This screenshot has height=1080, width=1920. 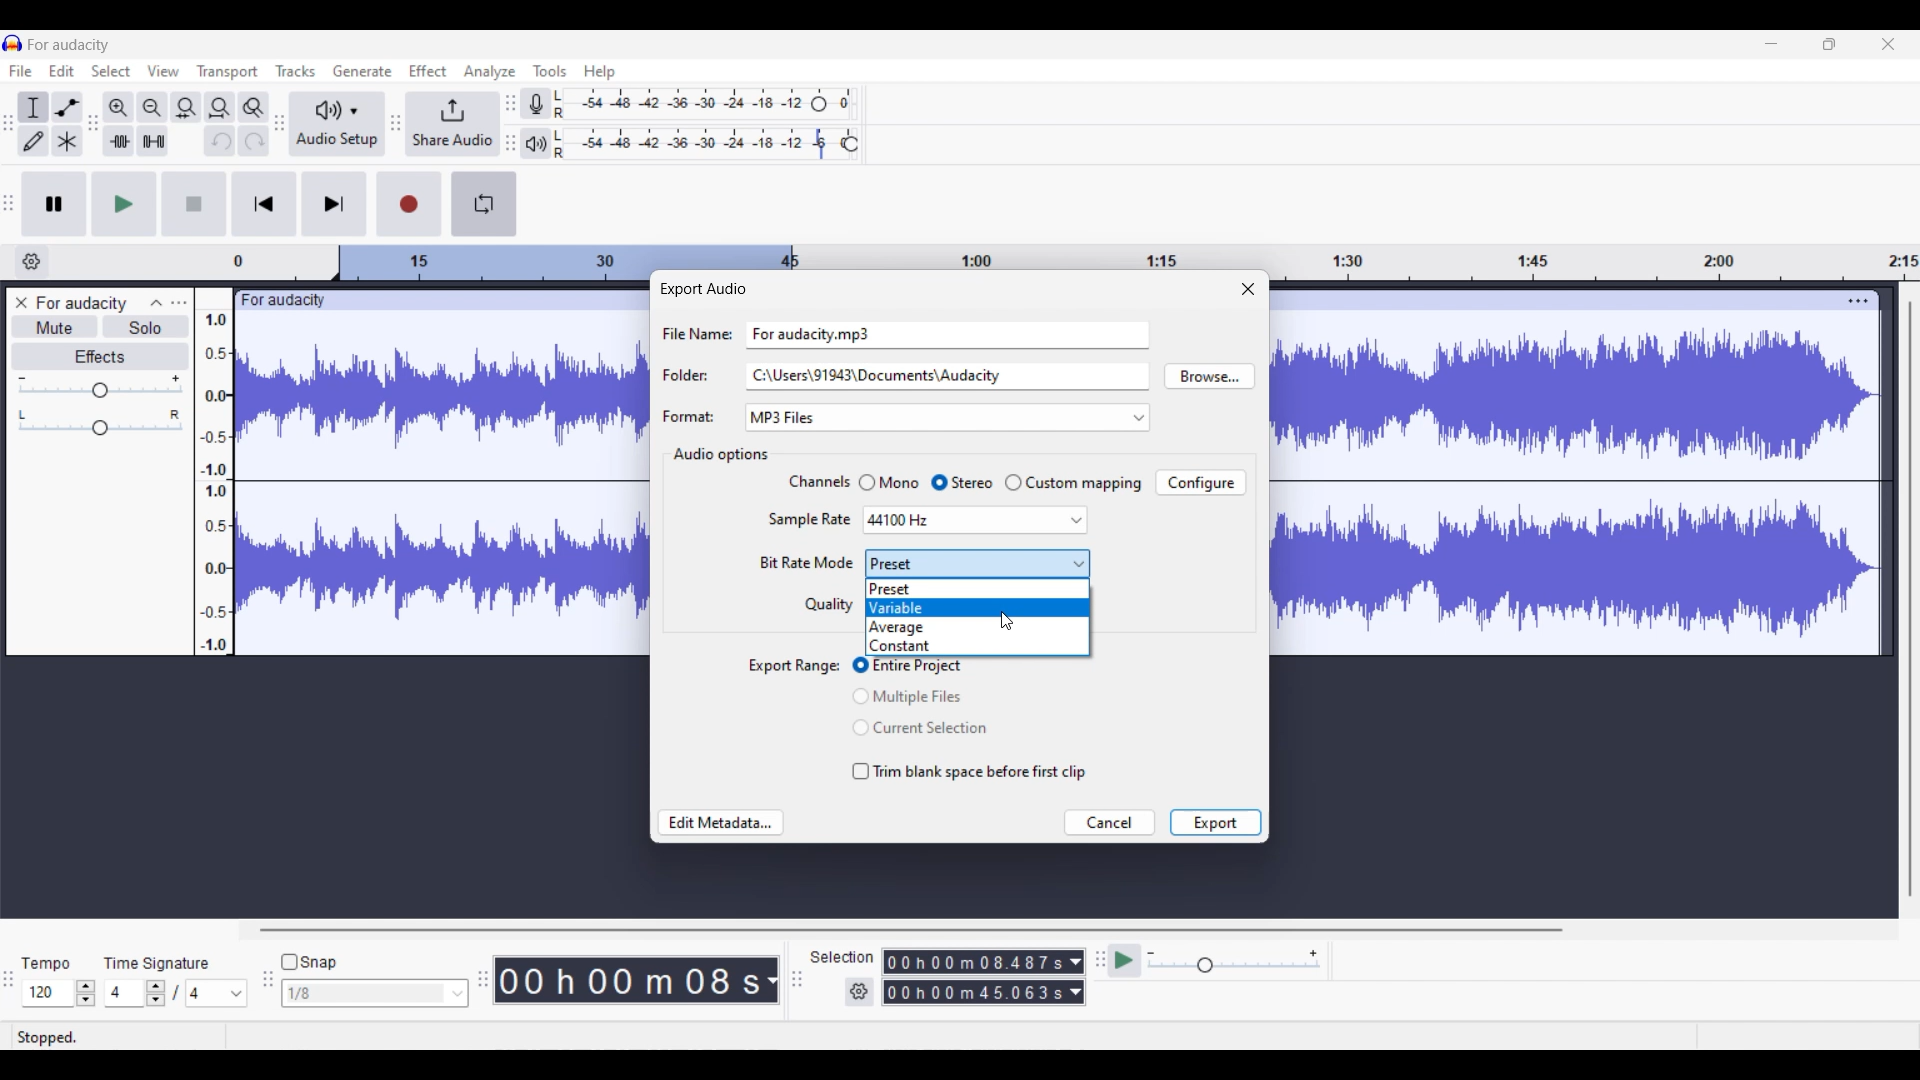 What do you see at coordinates (785, 418) in the screenshot?
I see `Format changed to selection` at bounding box center [785, 418].